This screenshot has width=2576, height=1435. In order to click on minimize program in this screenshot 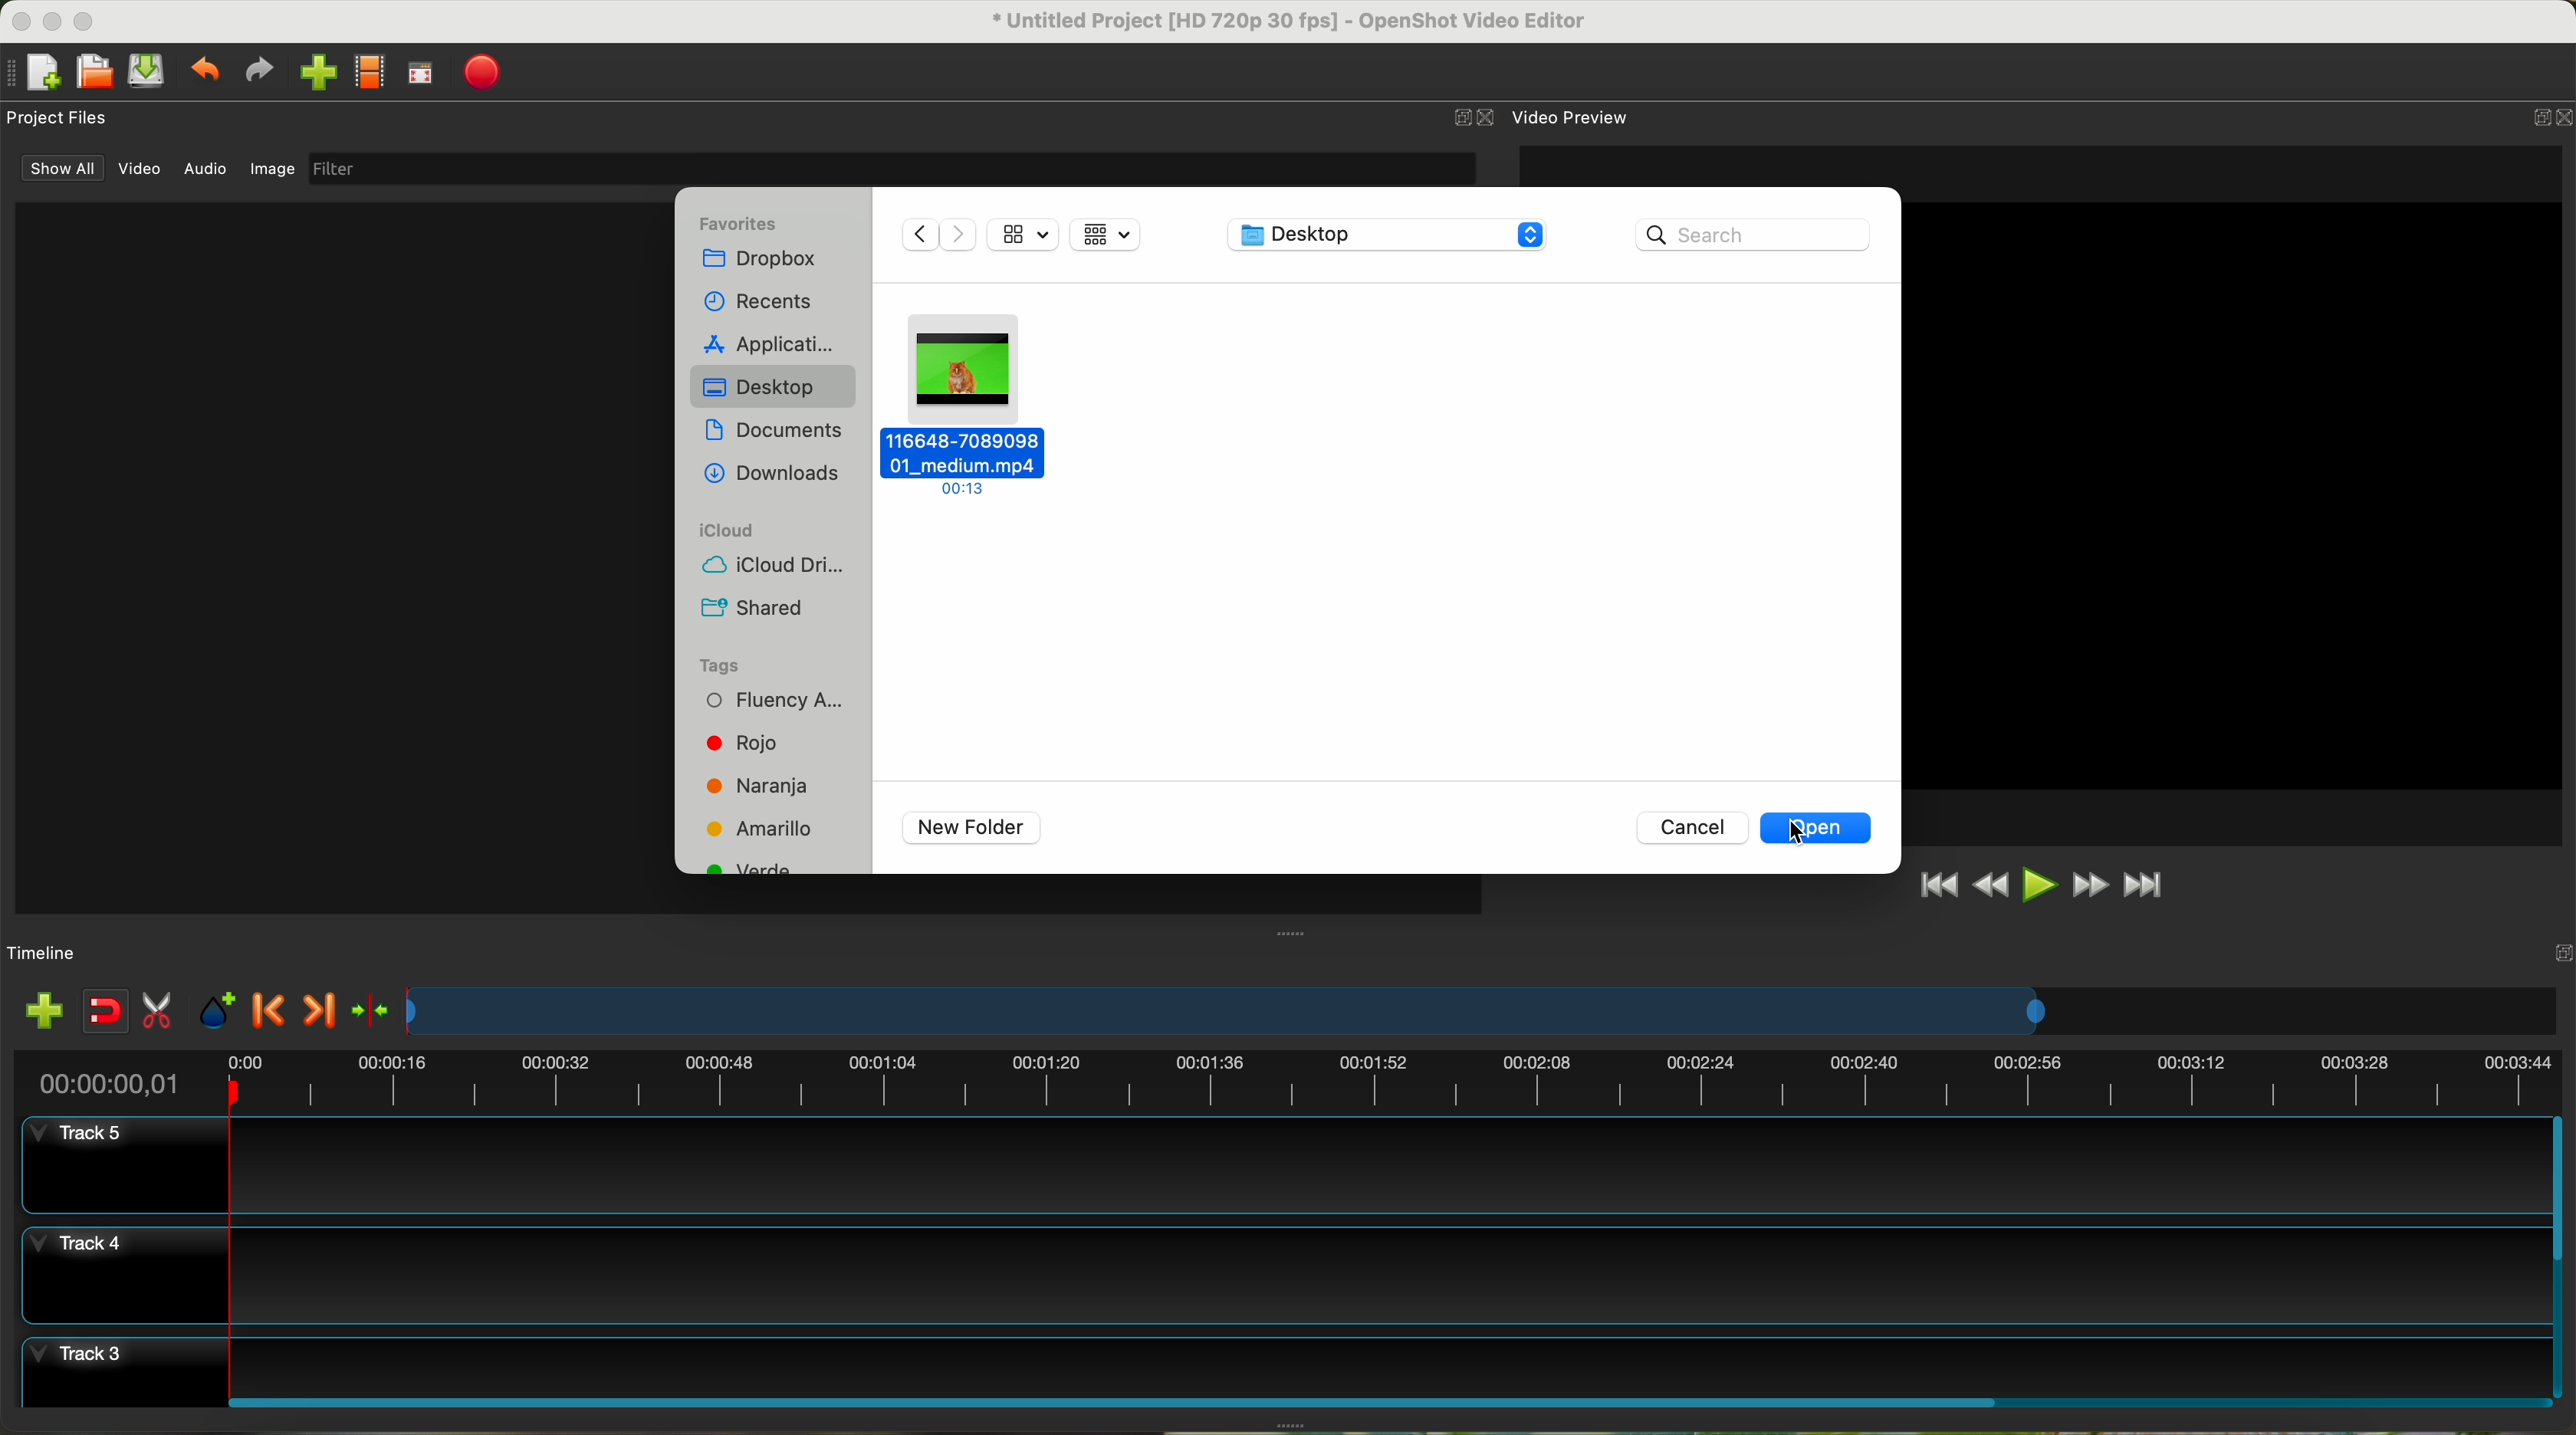, I will do `click(54, 22)`.